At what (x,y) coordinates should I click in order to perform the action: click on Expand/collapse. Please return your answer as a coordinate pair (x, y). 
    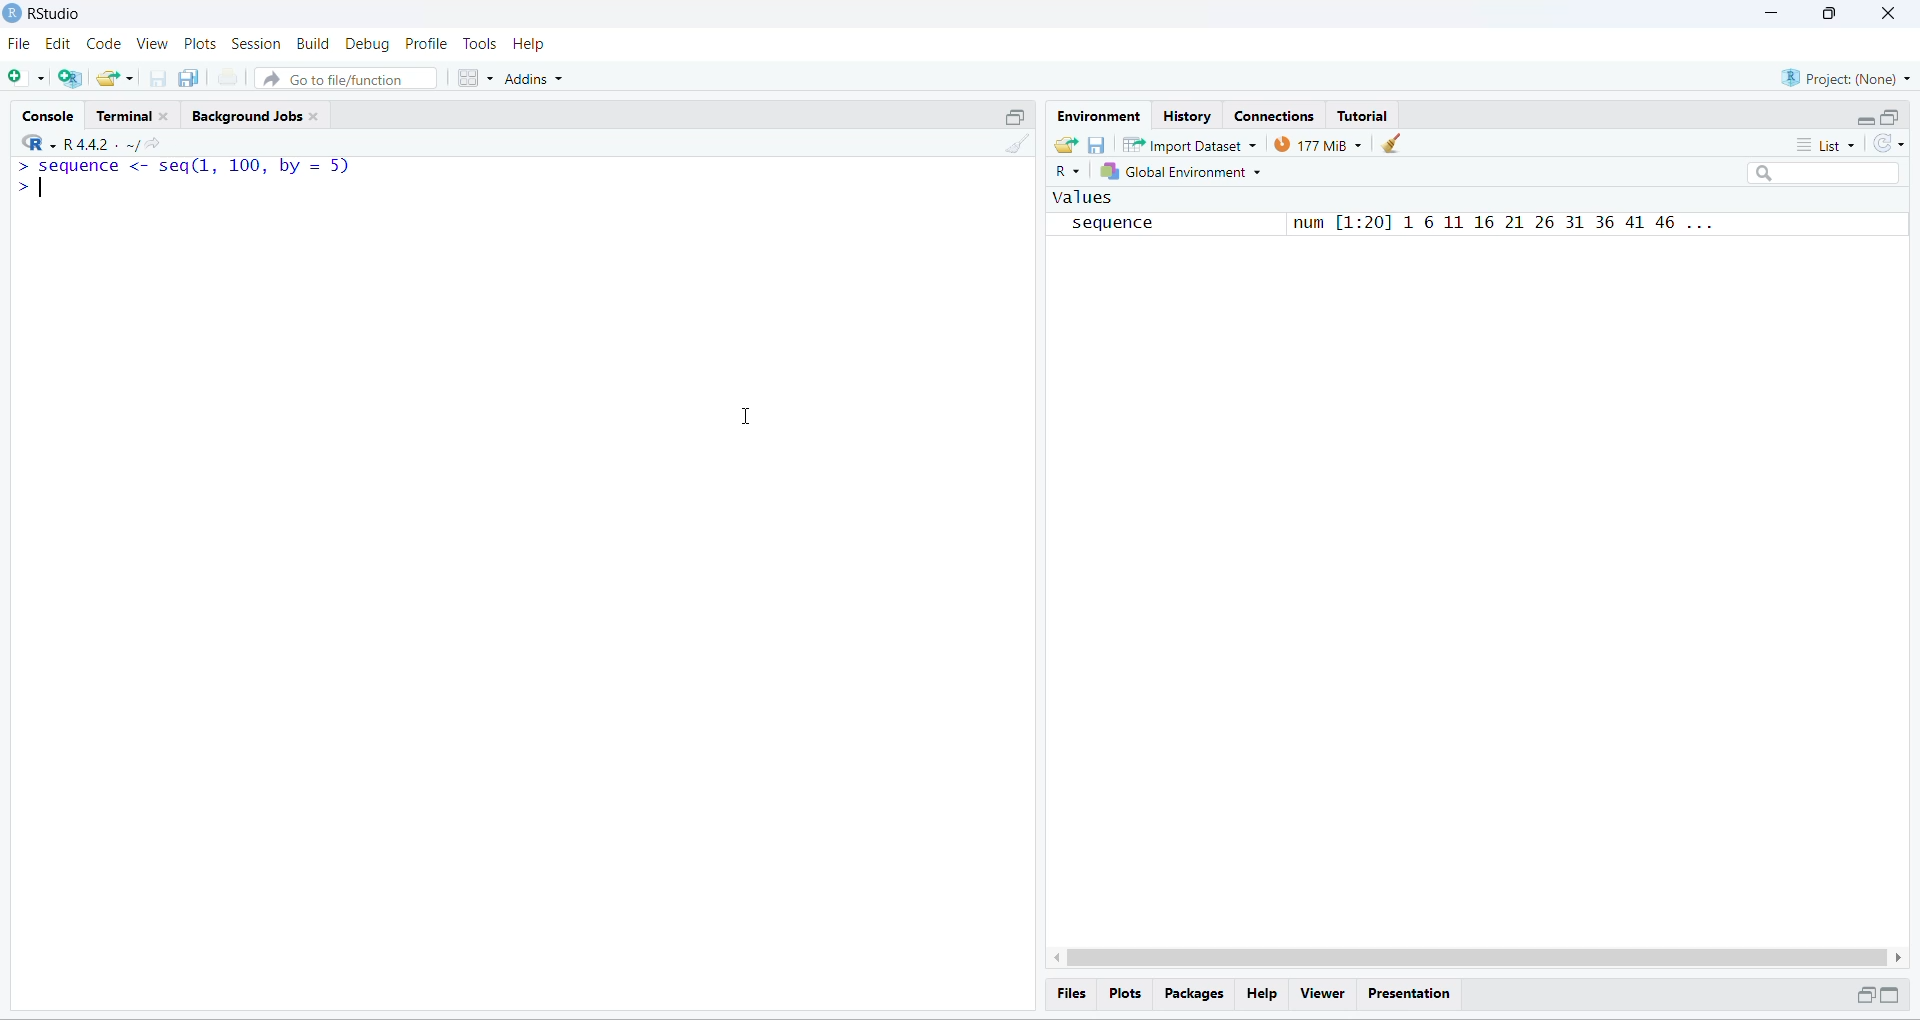
    Looking at the image, I should click on (1890, 994).